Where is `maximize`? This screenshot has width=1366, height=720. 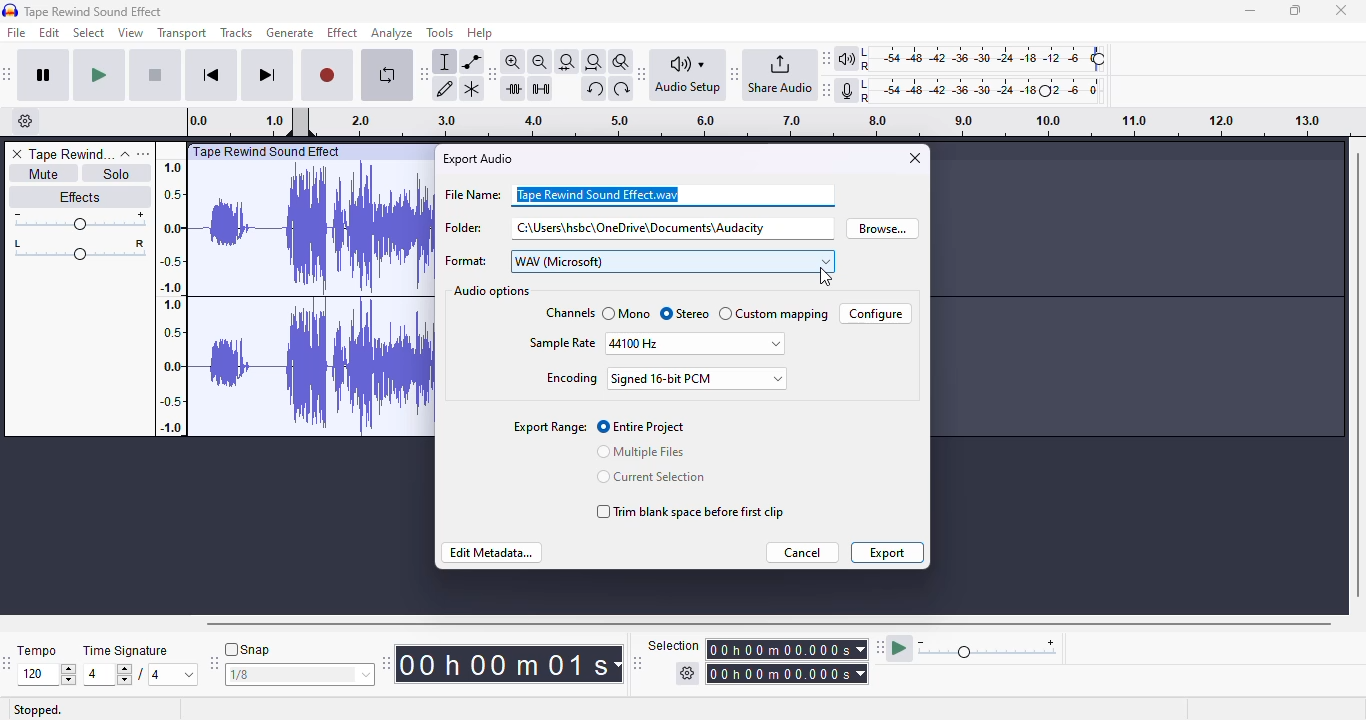
maximize is located at coordinates (1297, 11).